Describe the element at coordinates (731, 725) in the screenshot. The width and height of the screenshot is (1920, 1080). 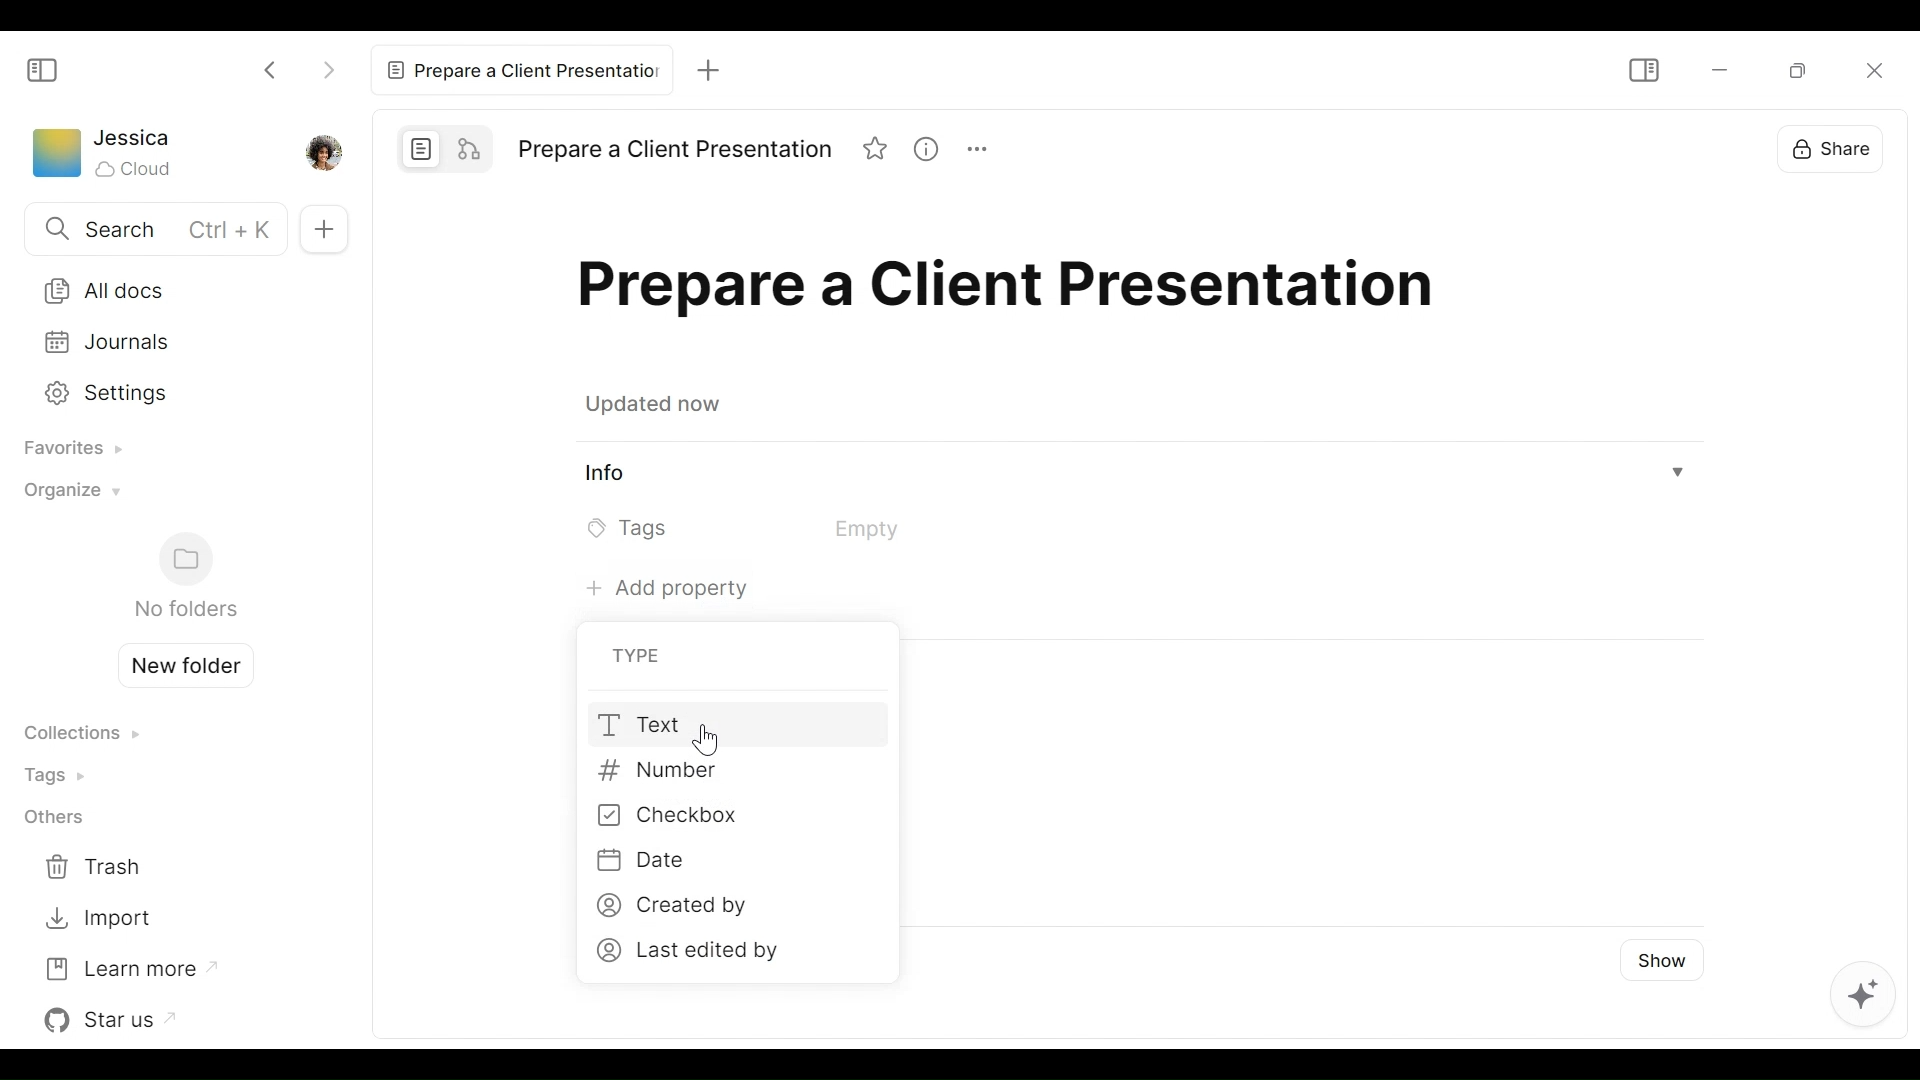
I see `Text` at that location.